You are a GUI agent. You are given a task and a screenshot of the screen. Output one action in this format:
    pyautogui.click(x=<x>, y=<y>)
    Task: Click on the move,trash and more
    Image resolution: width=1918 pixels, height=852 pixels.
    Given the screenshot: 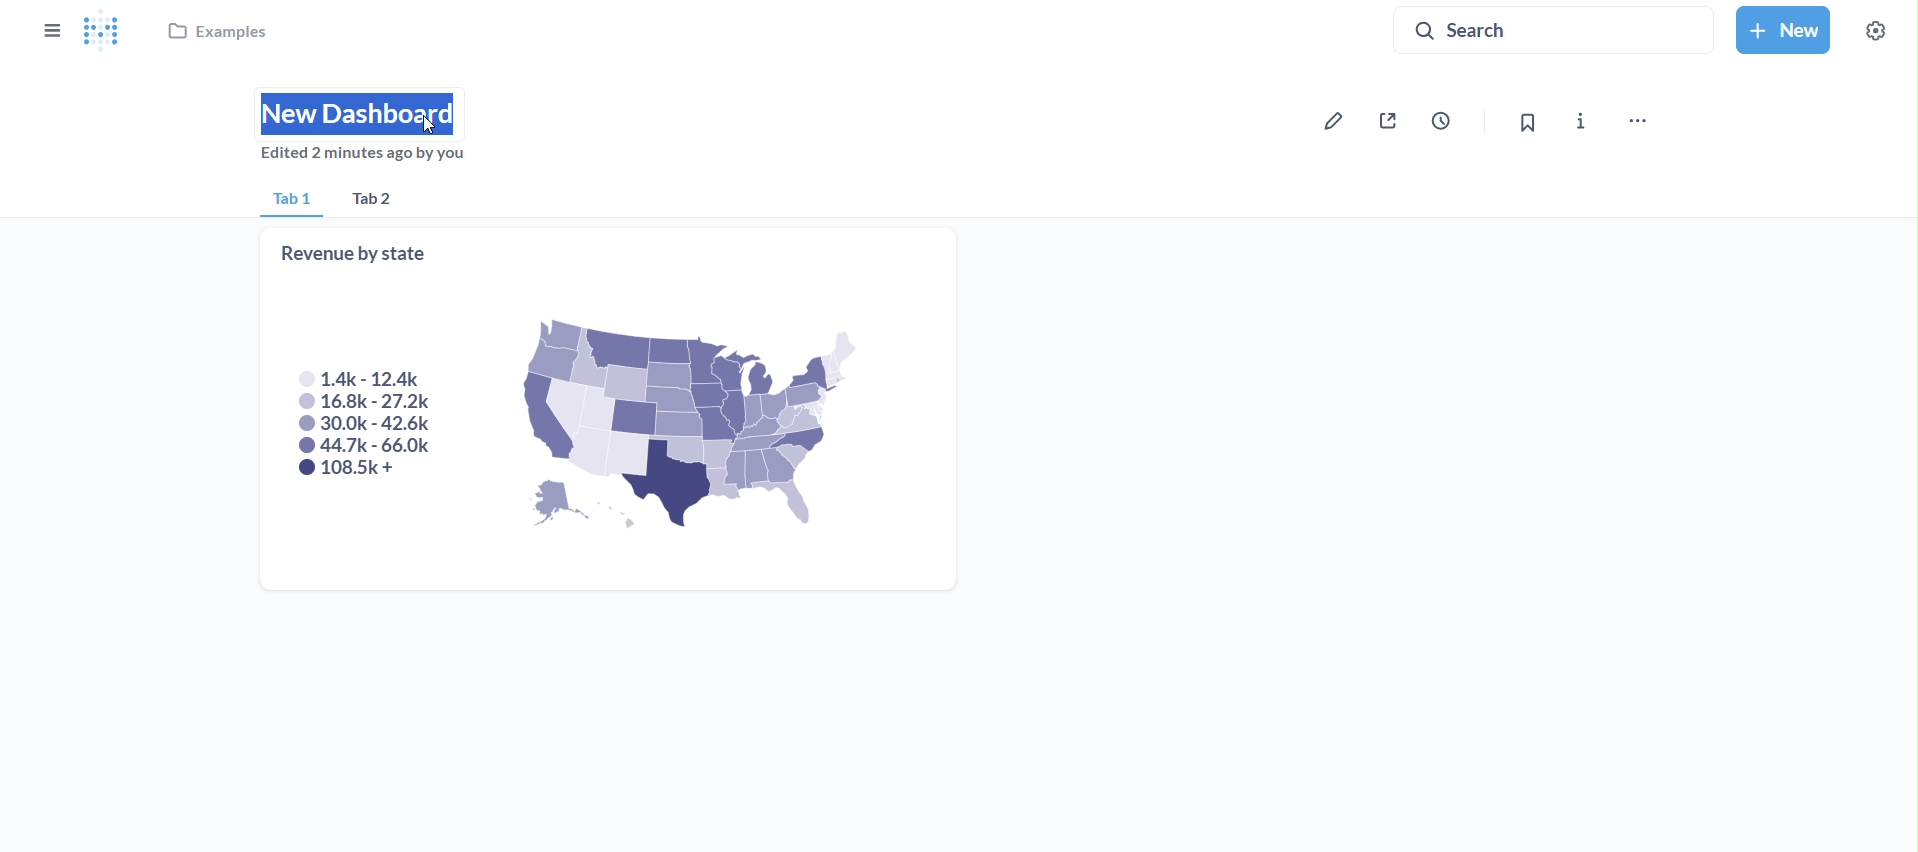 What is the action you would take?
    pyautogui.click(x=1637, y=123)
    